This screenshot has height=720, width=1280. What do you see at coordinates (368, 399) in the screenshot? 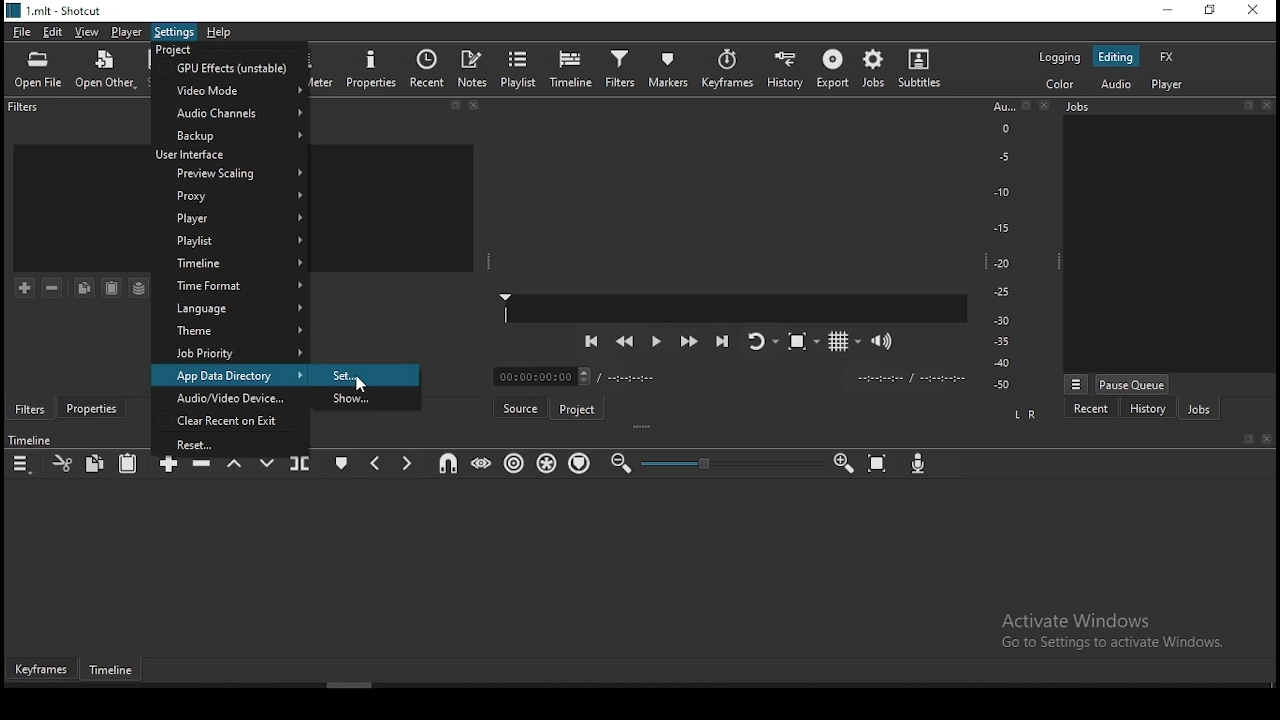
I see `show` at bounding box center [368, 399].